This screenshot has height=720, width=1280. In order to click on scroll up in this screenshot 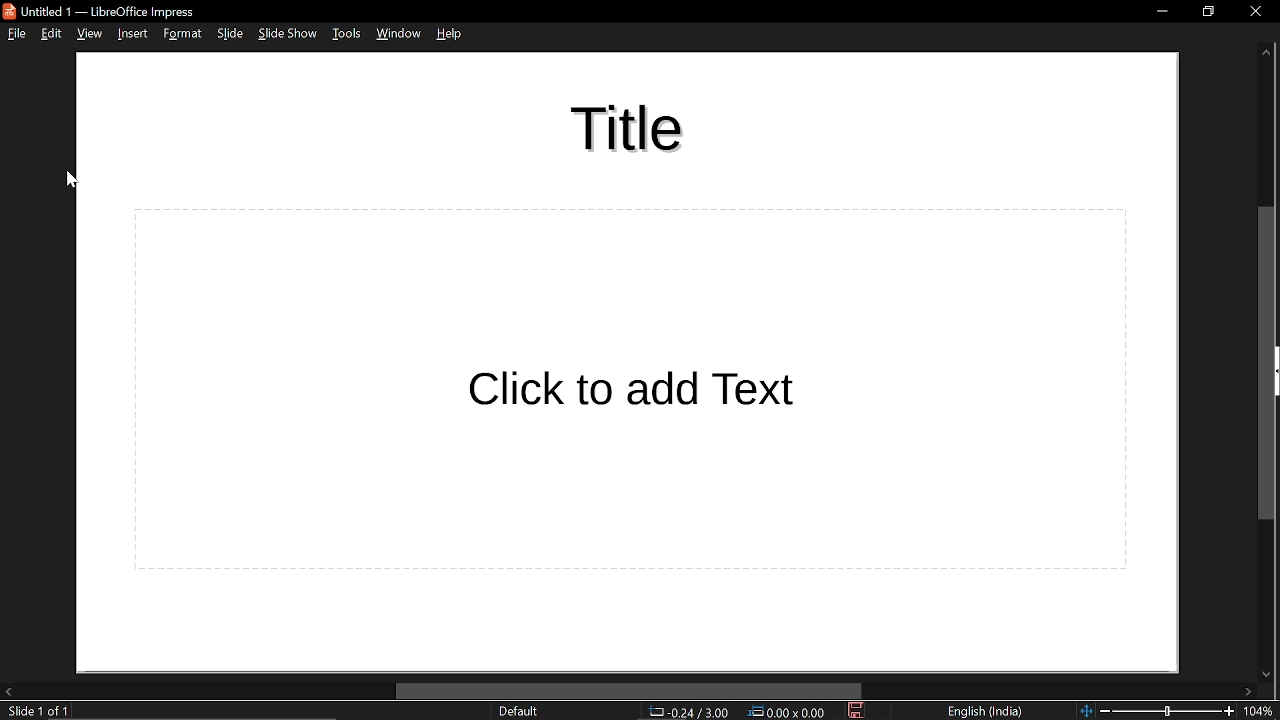, I will do `click(1265, 51)`.